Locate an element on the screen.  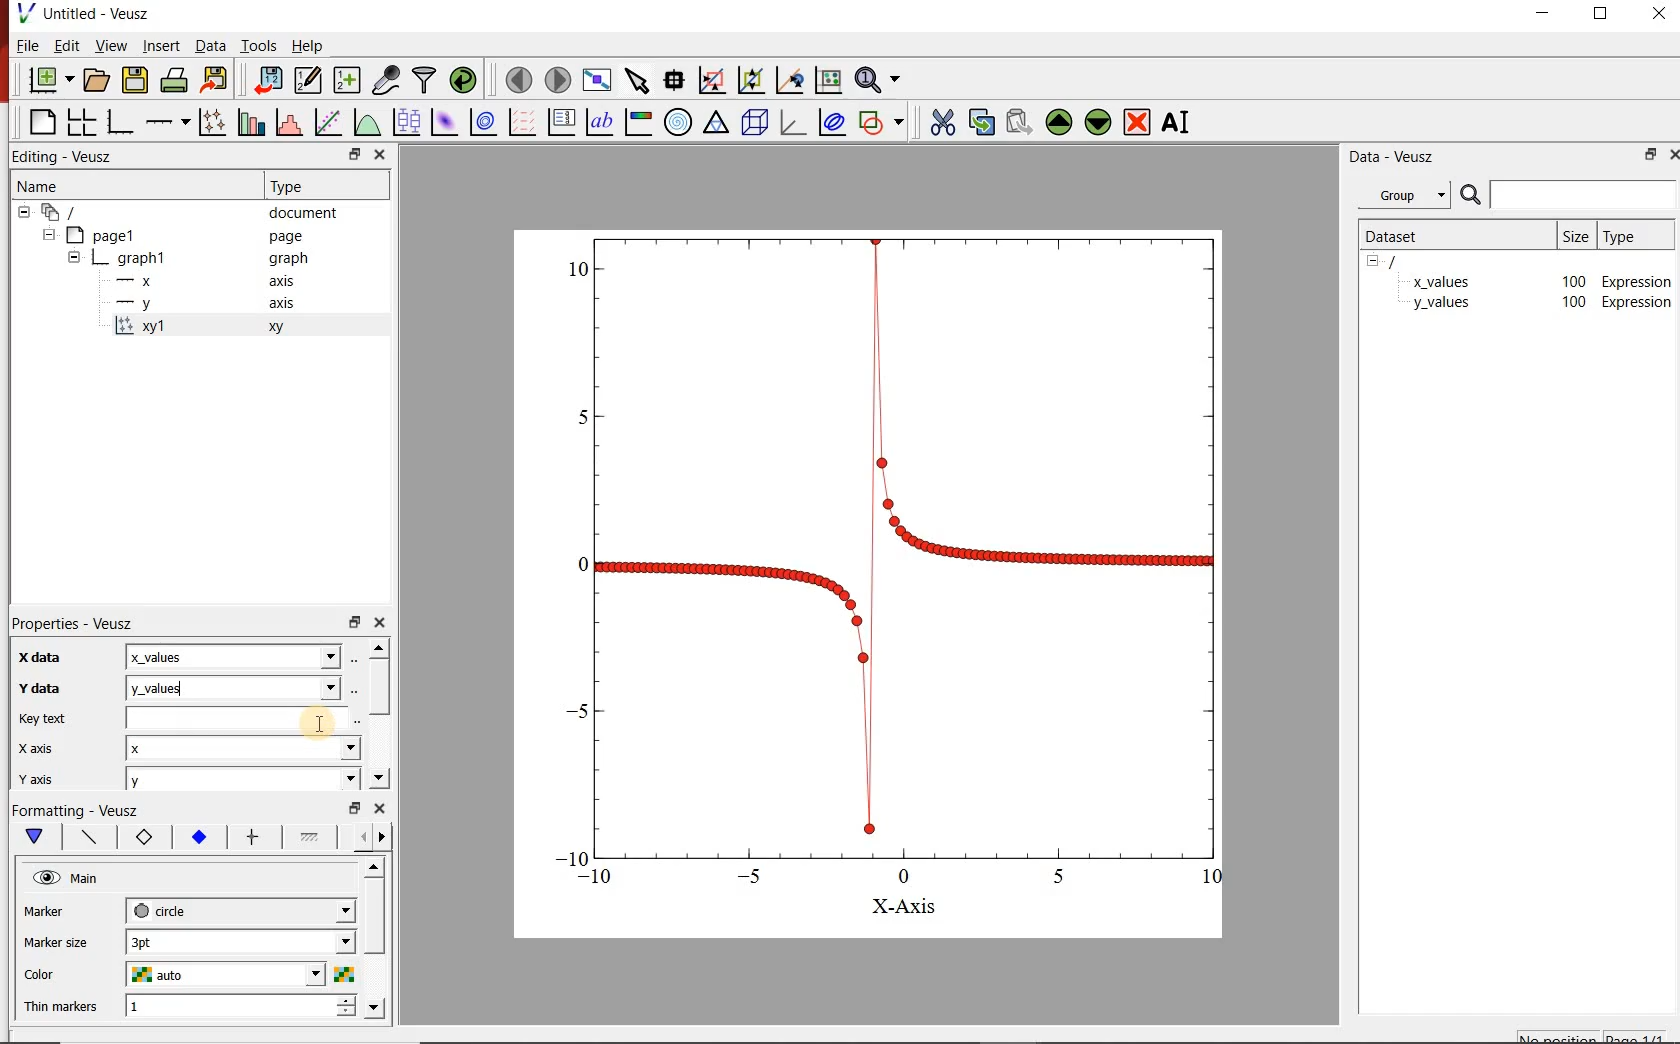
search is located at coordinates (1468, 195).